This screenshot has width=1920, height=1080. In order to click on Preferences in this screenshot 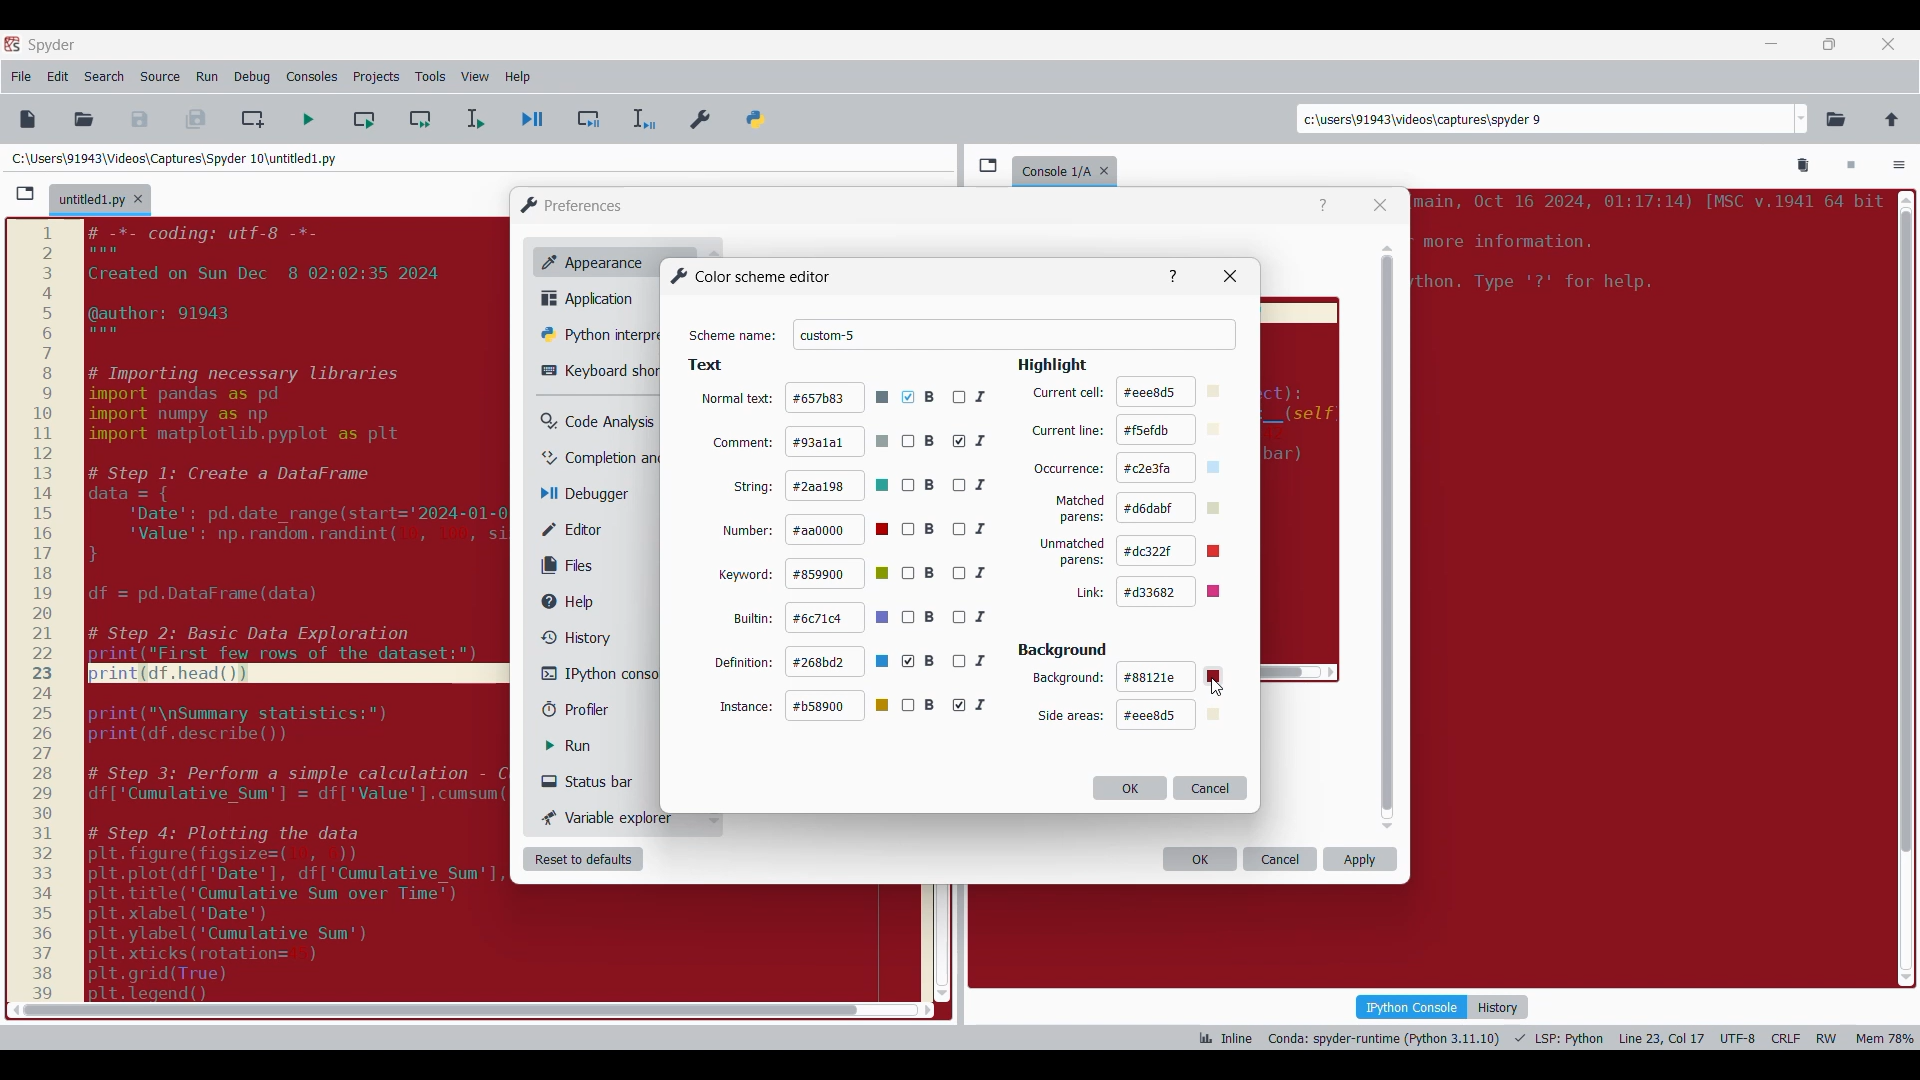, I will do `click(702, 115)`.